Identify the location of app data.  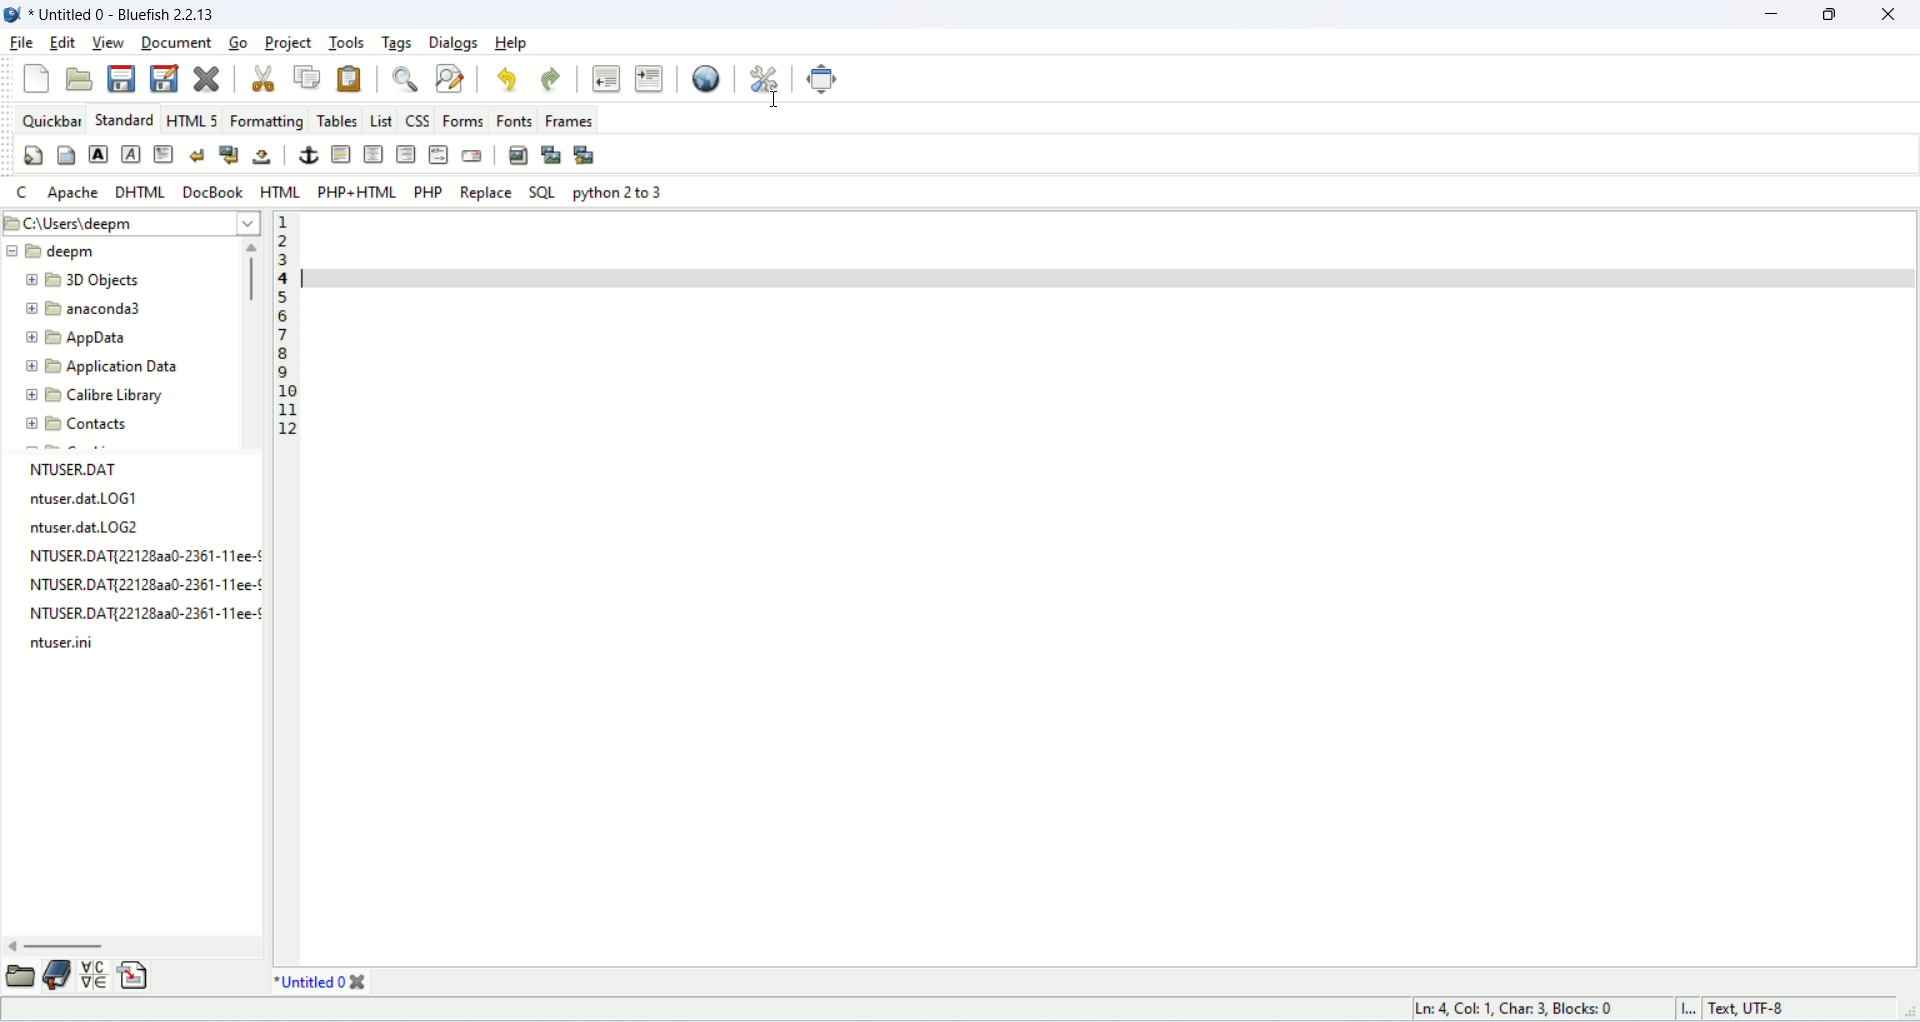
(78, 337).